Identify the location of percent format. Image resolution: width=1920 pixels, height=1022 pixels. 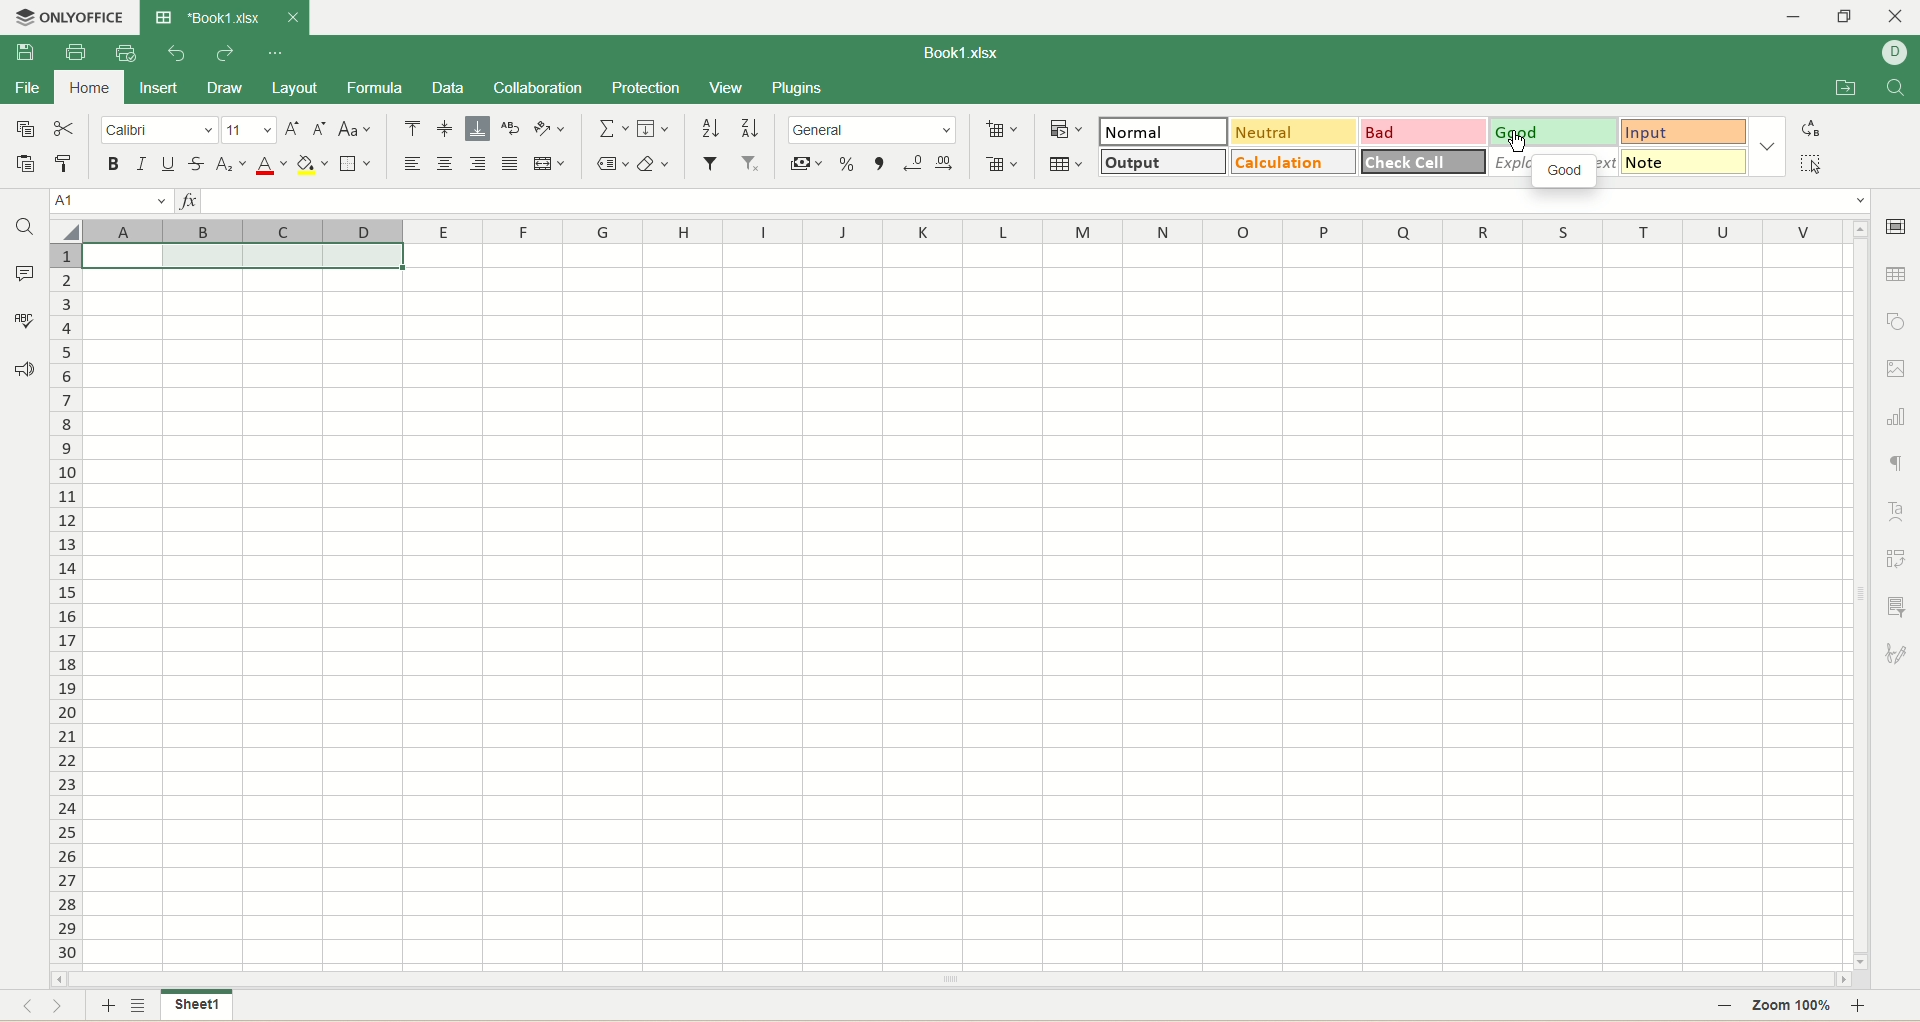
(847, 161).